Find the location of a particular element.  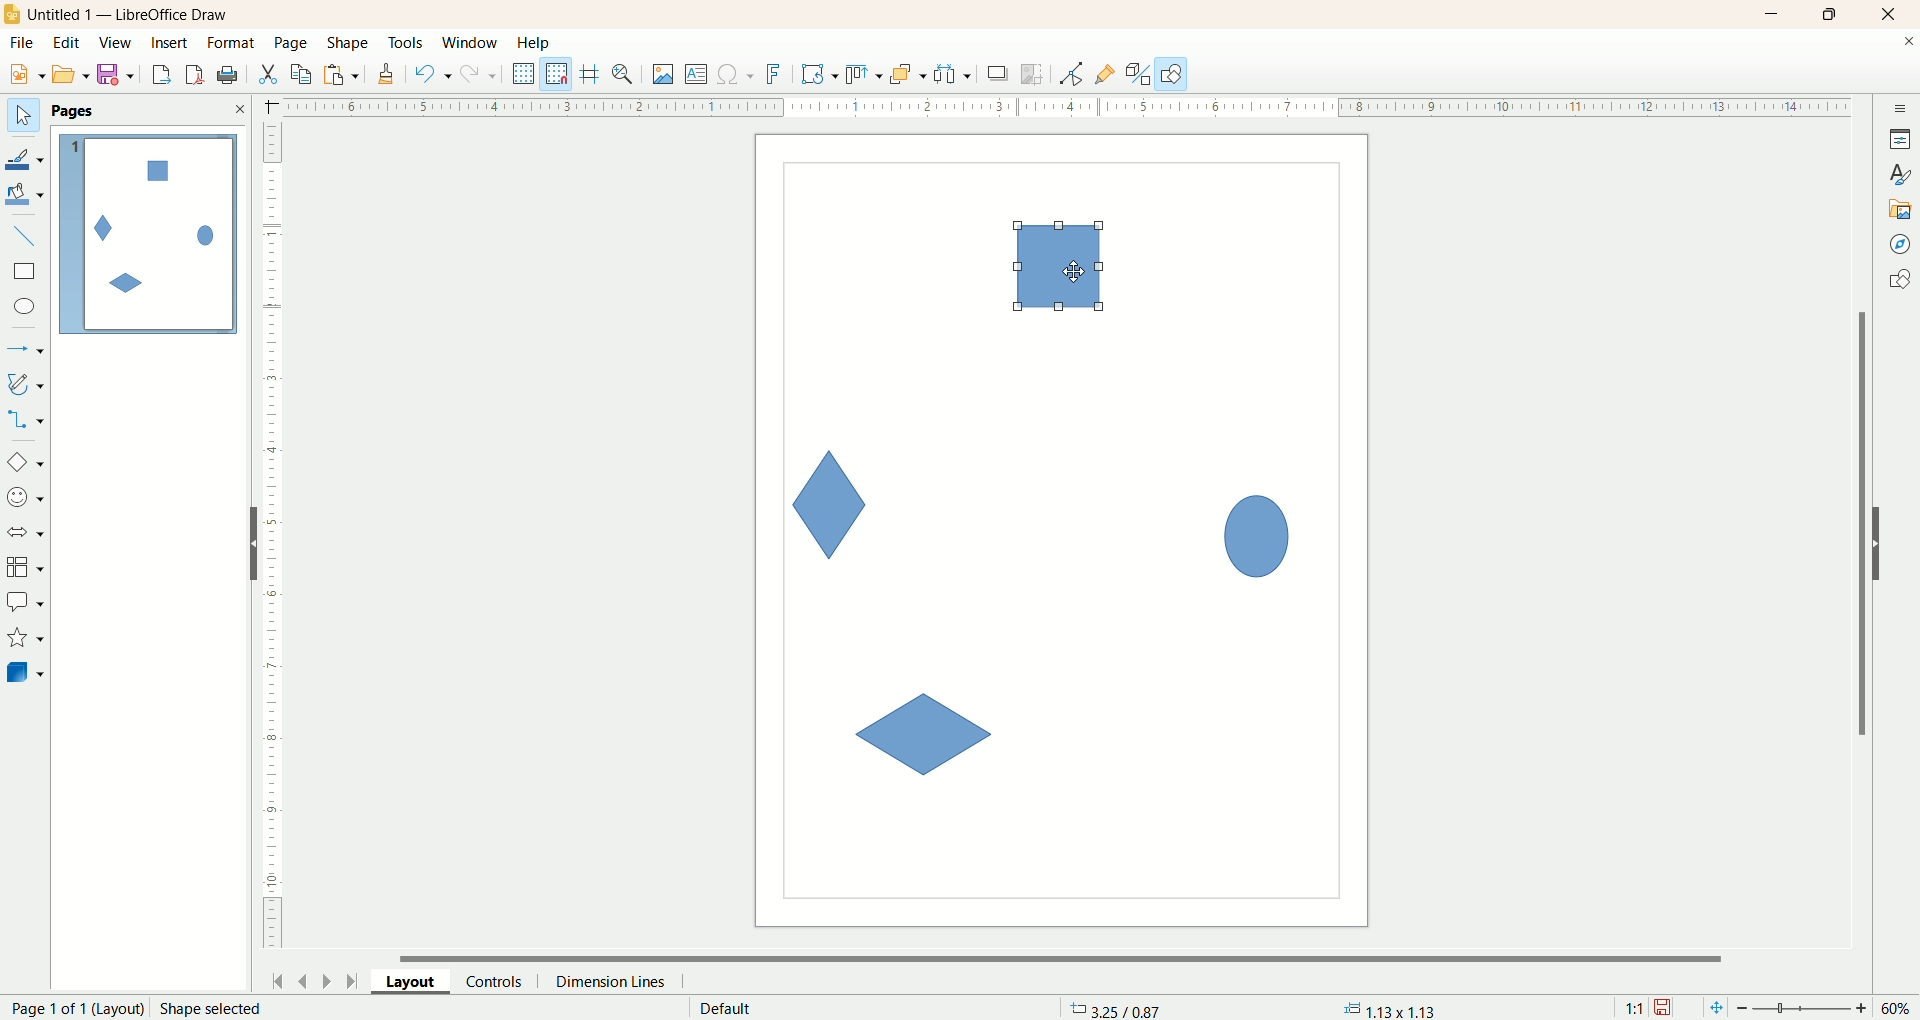

previous page is located at coordinates (301, 979).